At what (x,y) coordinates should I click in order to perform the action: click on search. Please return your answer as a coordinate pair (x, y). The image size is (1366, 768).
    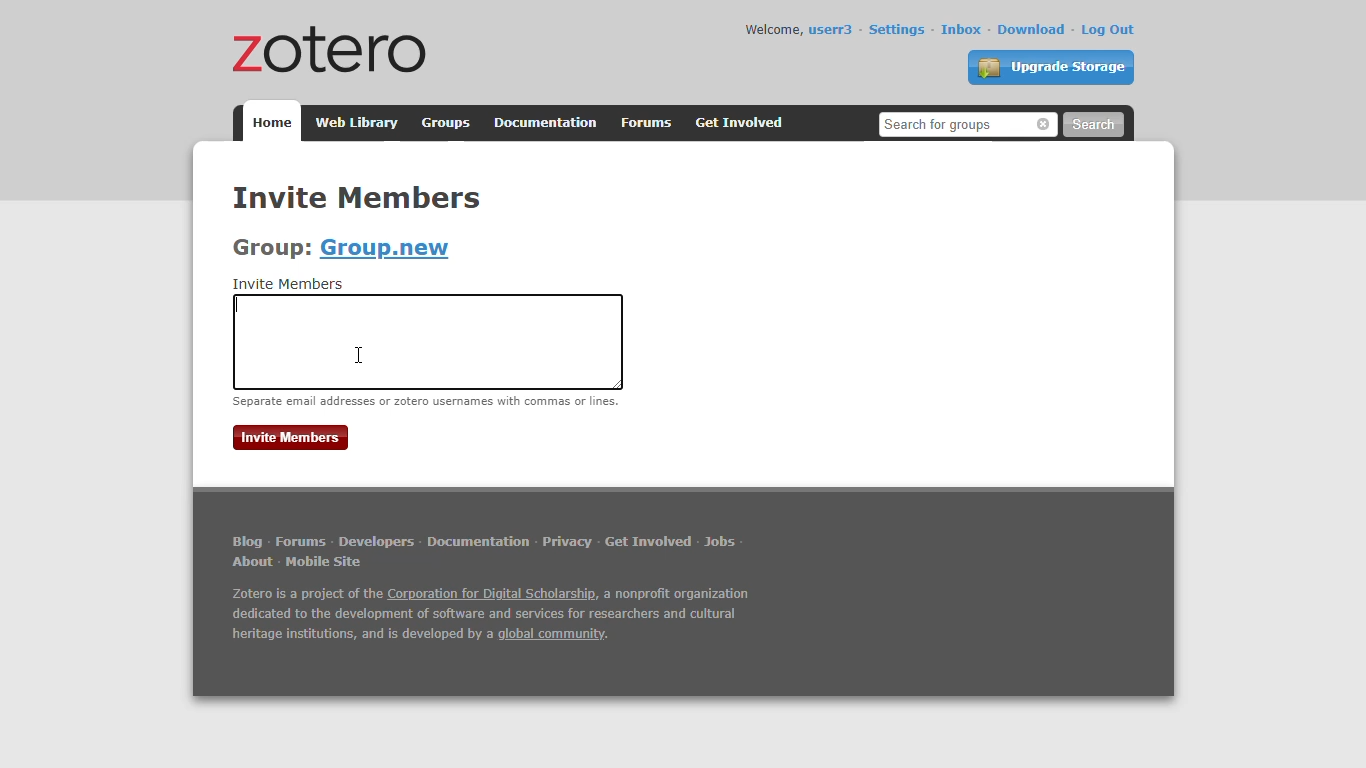
    Looking at the image, I should click on (1093, 125).